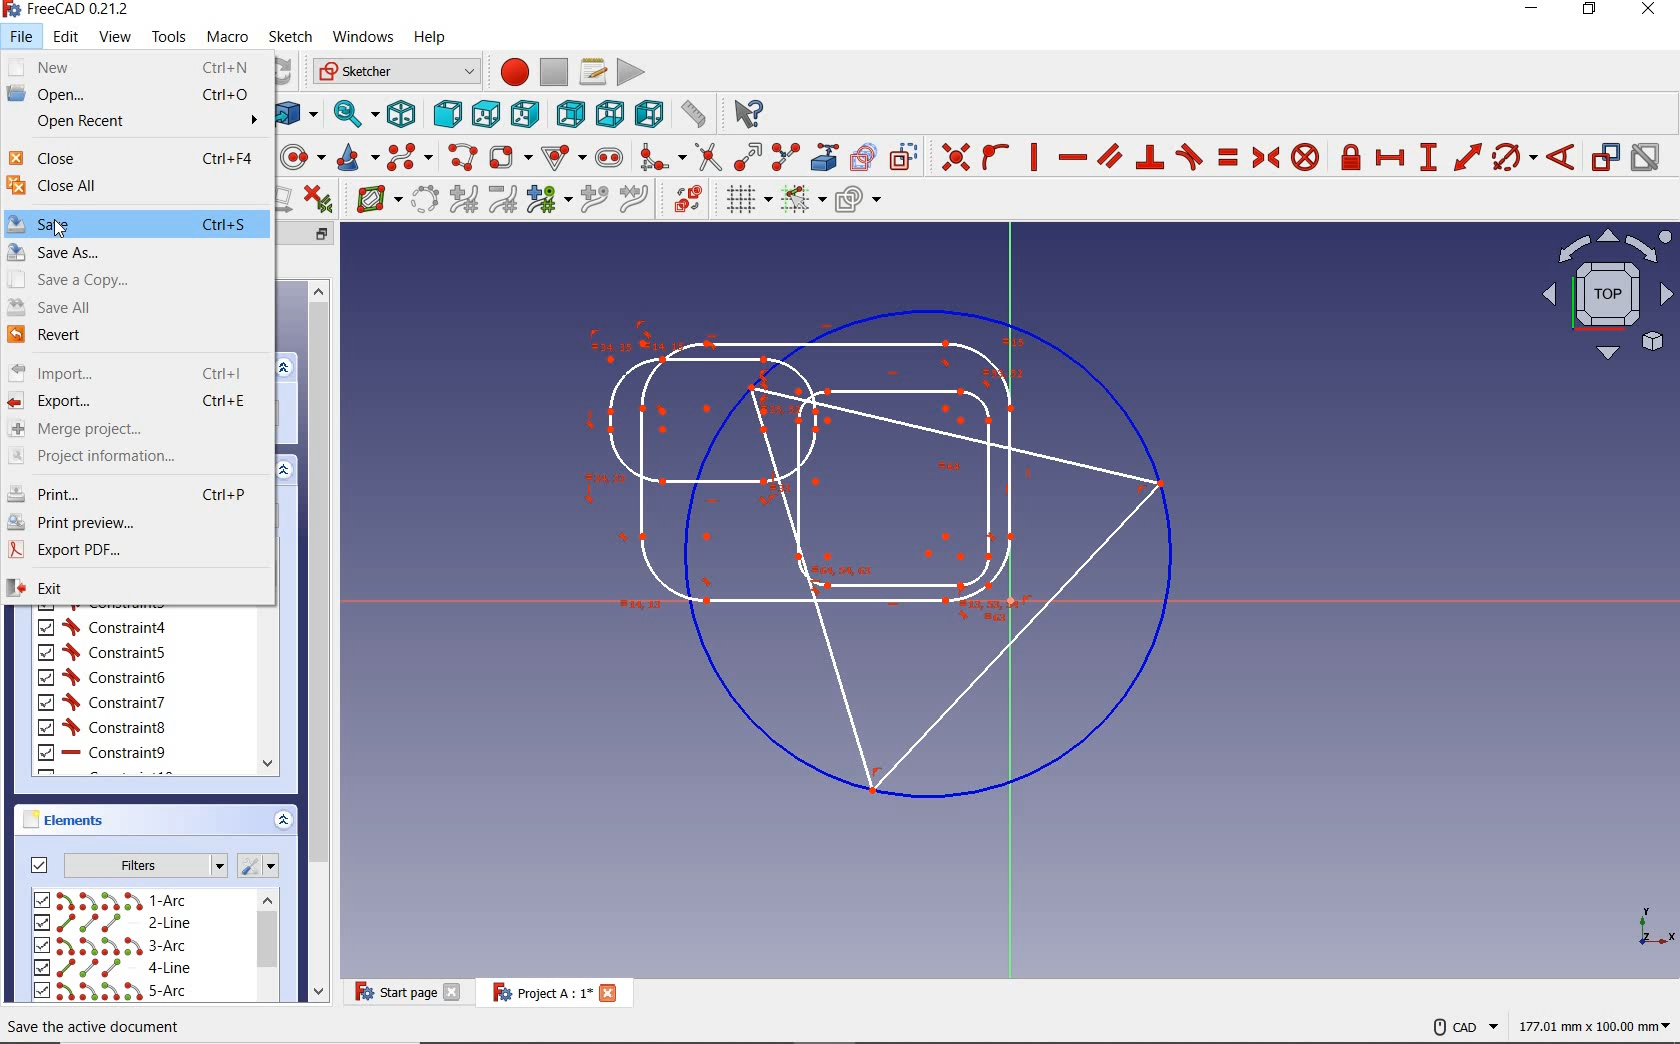 The height and width of the screenshot is (1044, 1680). Describe the element at coordinates (554, 73) in the screenshot. I see `stop macro recording` at that location.